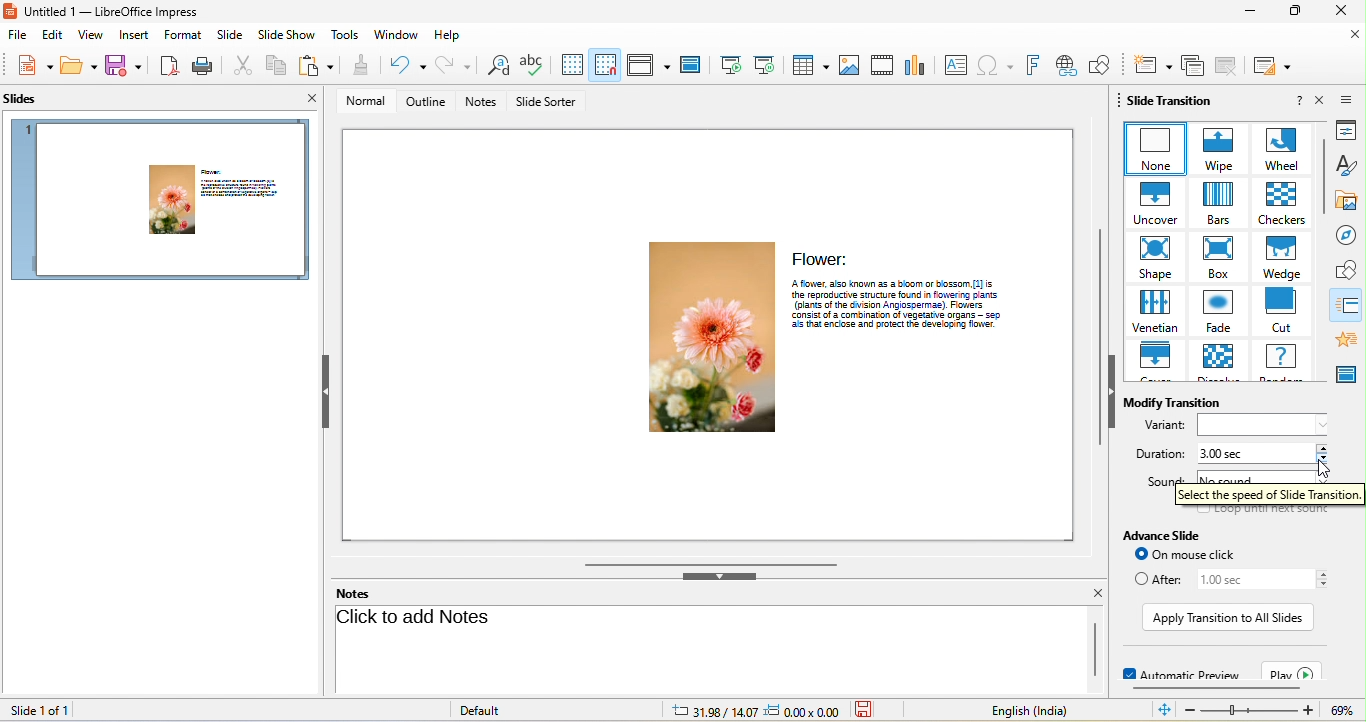 The height and width of the screenshot is (722, 1366). What do you see at coordinates (802, 711) in the screenshot?
I see `0.00x0.00` at bounding box center [802, 711].